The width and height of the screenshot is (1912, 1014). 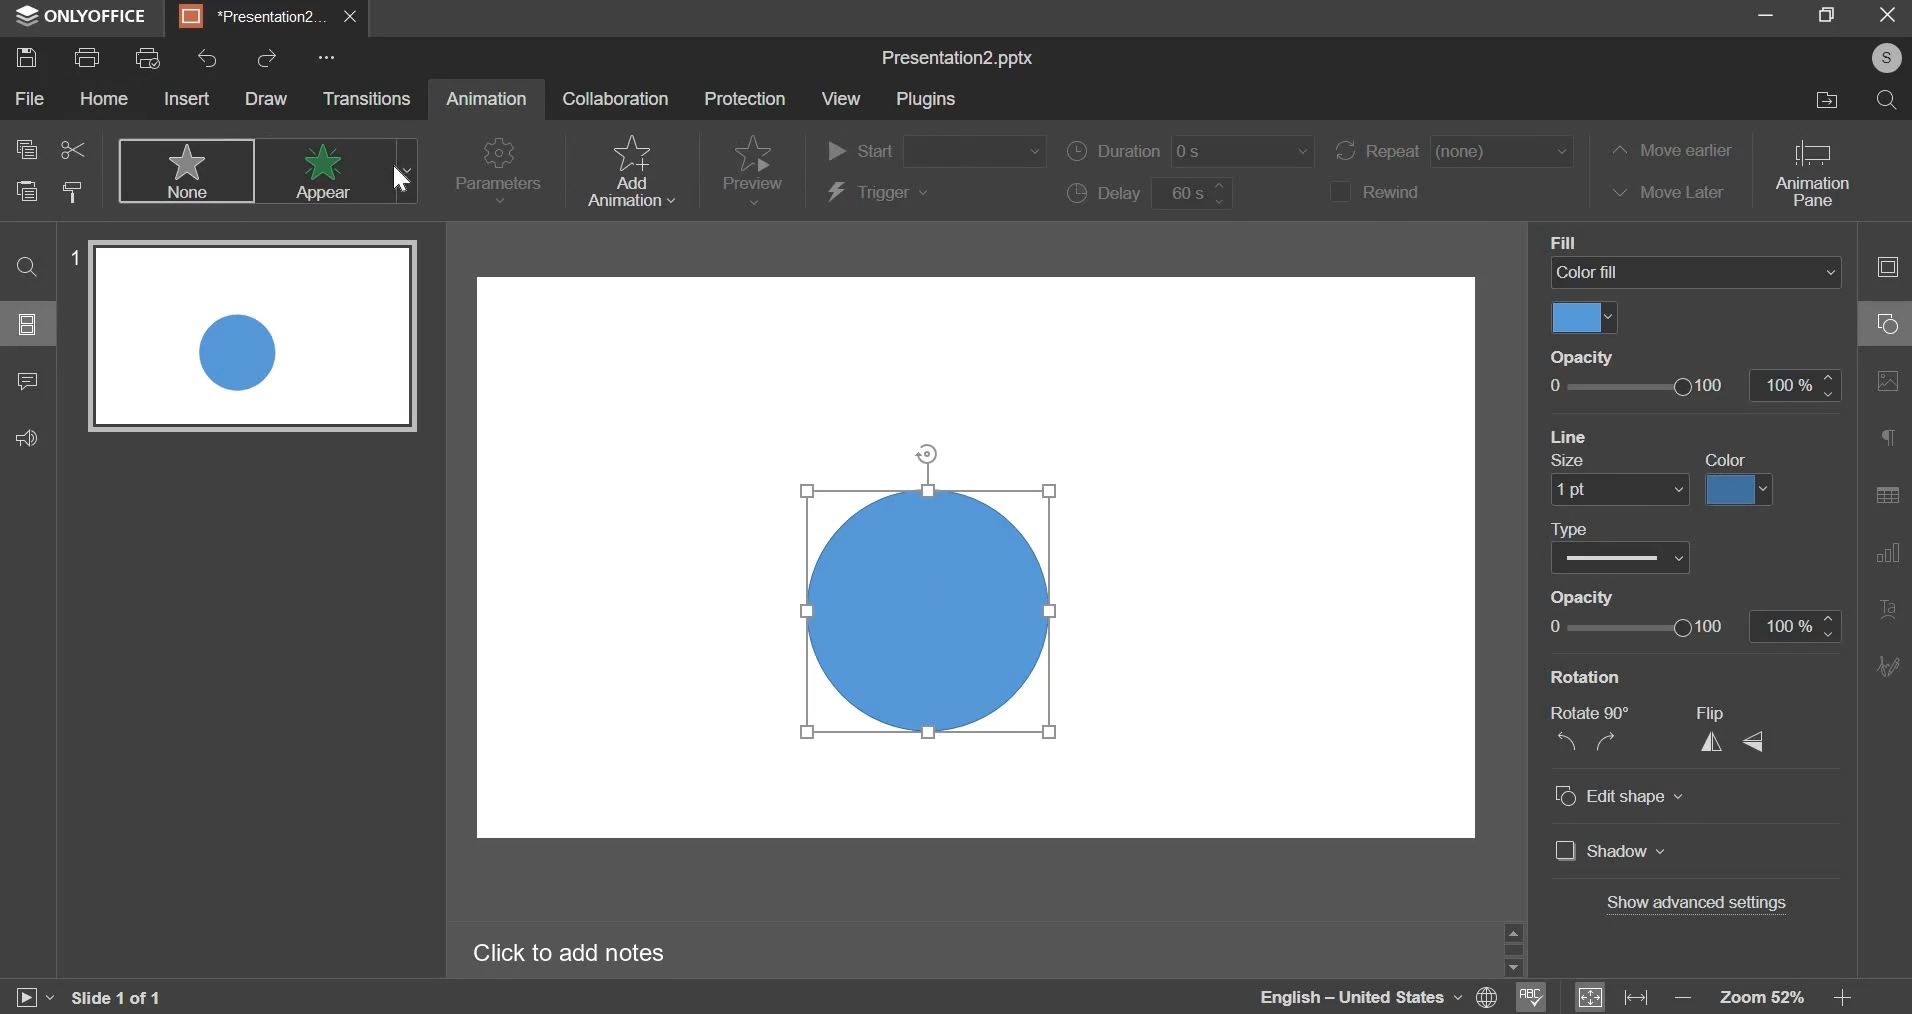 I want to click on move later, so click(x=1673, y=190).